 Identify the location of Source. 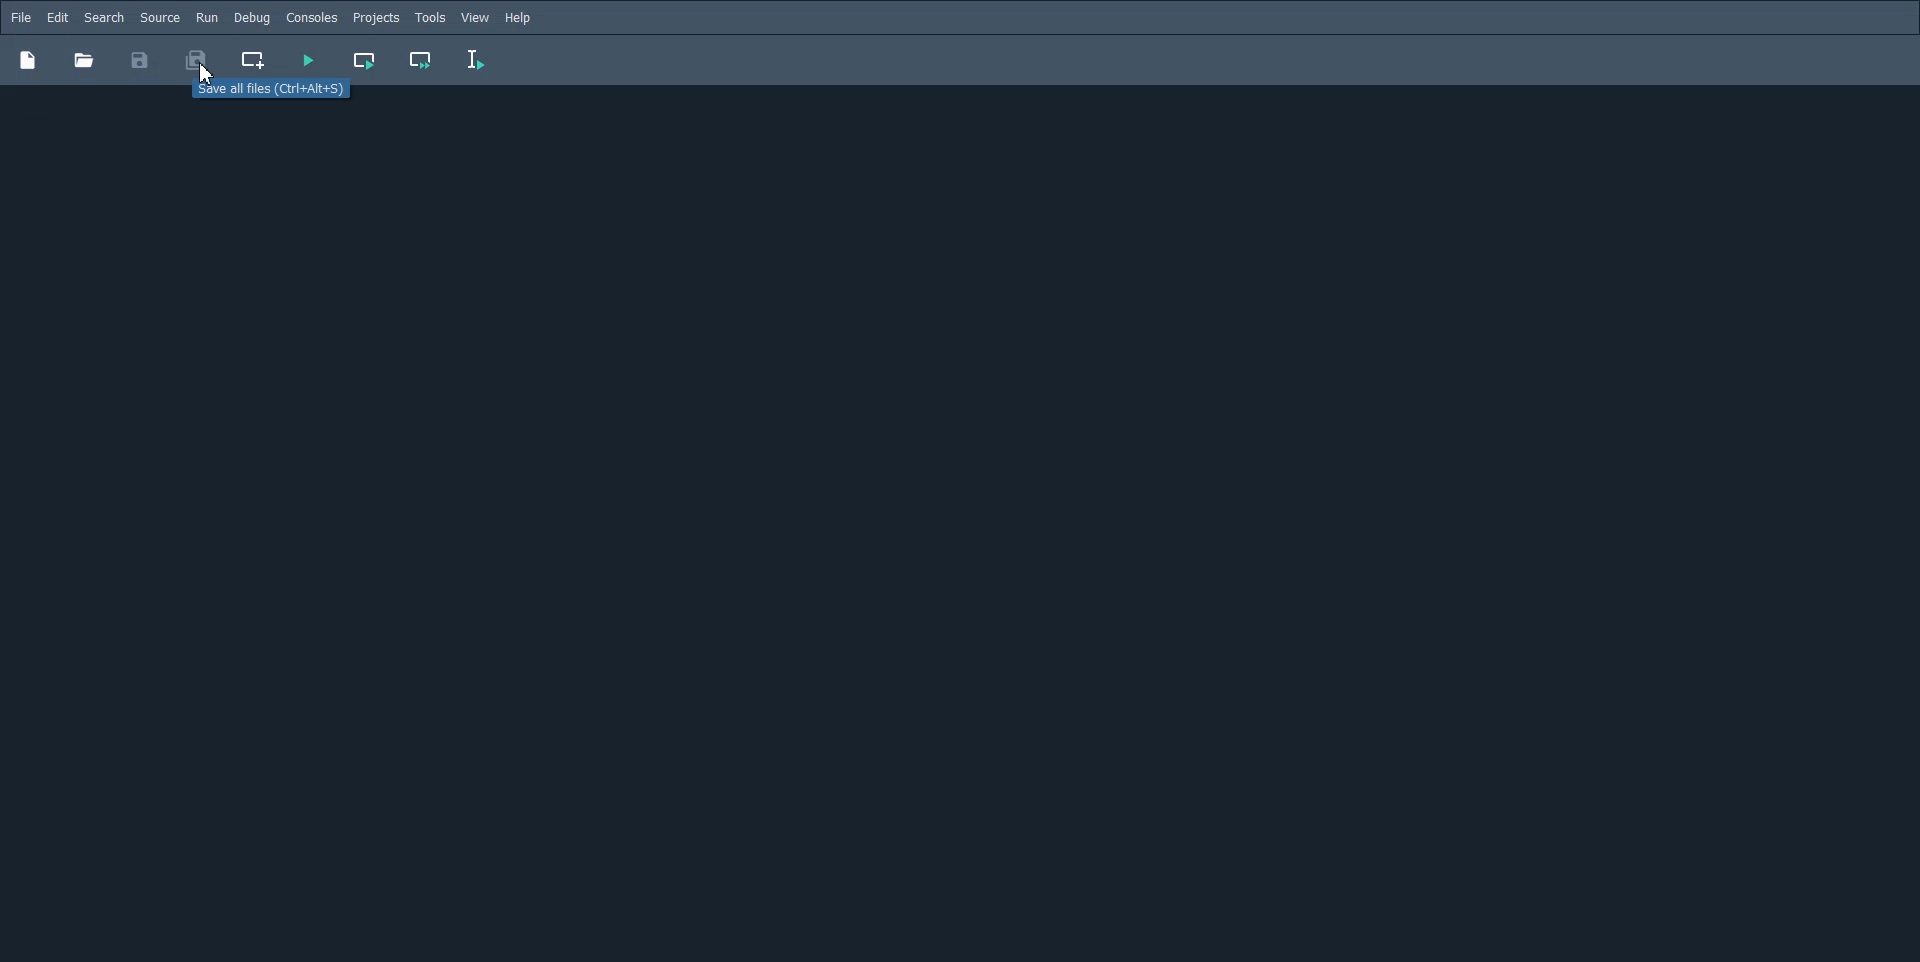
(160, 17).